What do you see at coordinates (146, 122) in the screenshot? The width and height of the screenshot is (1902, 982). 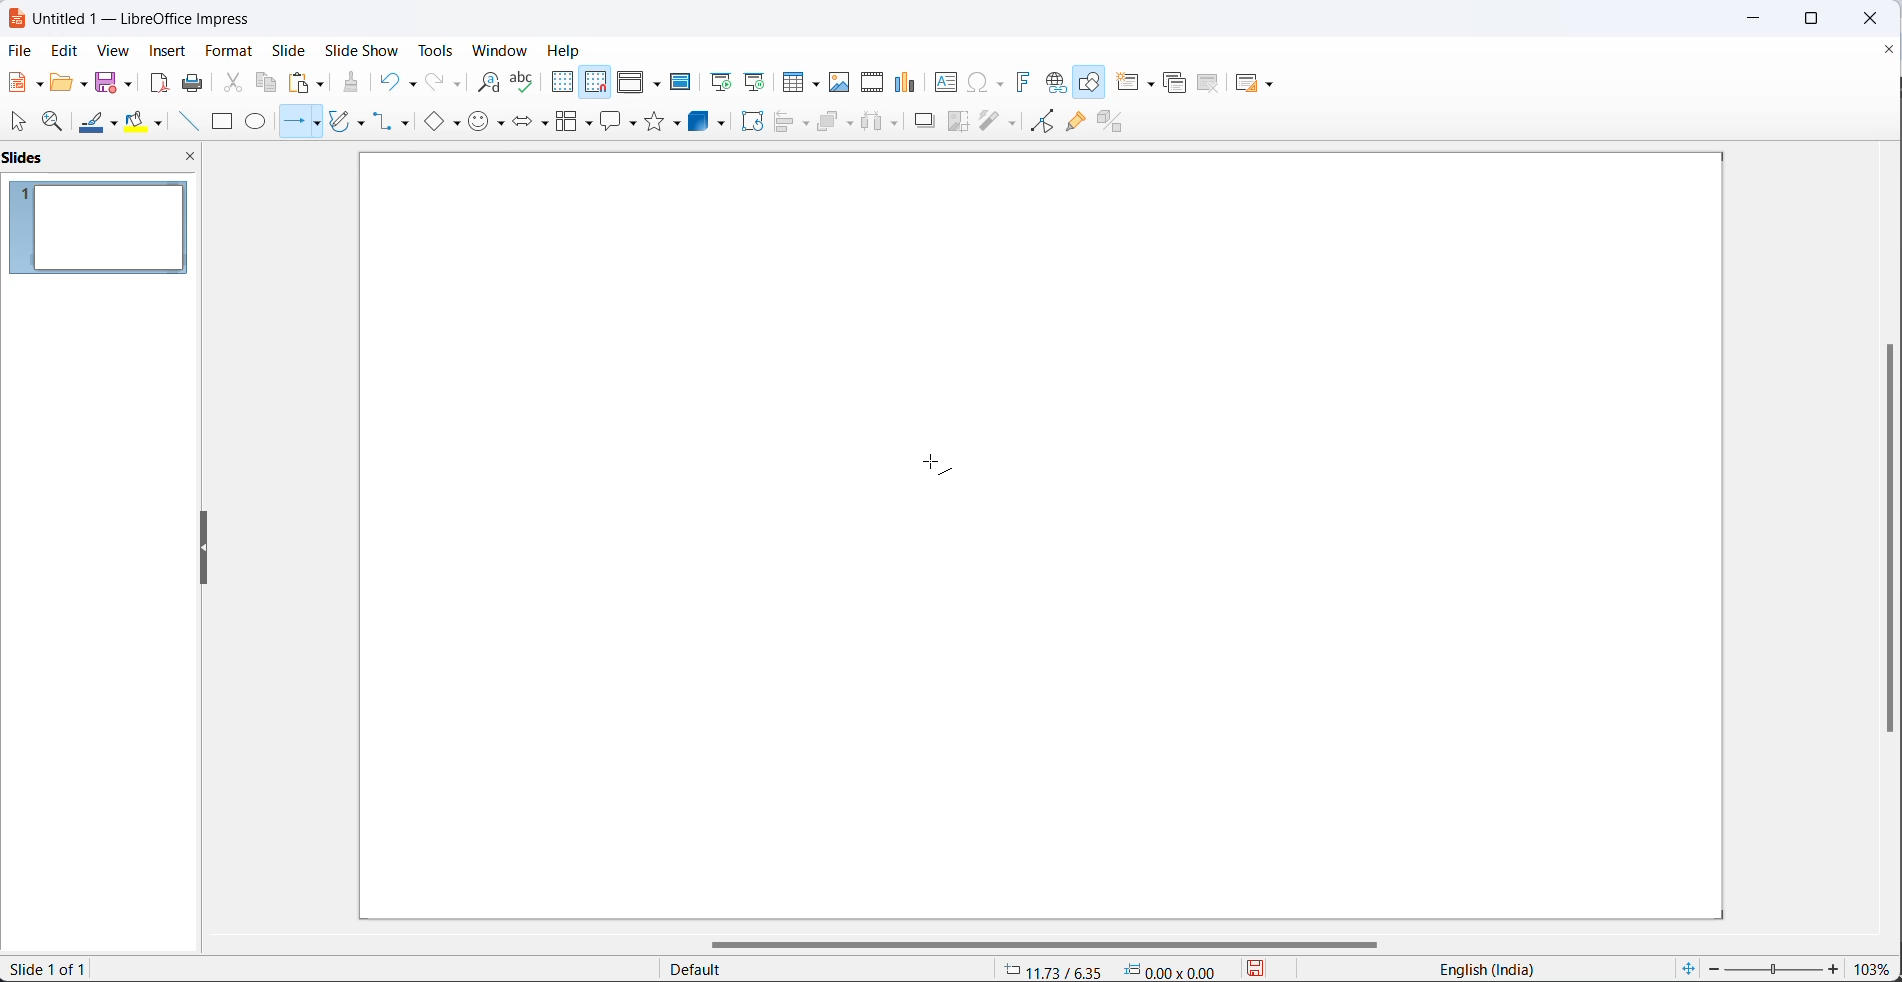 I see `fill color` at bounding box center [146, 122].